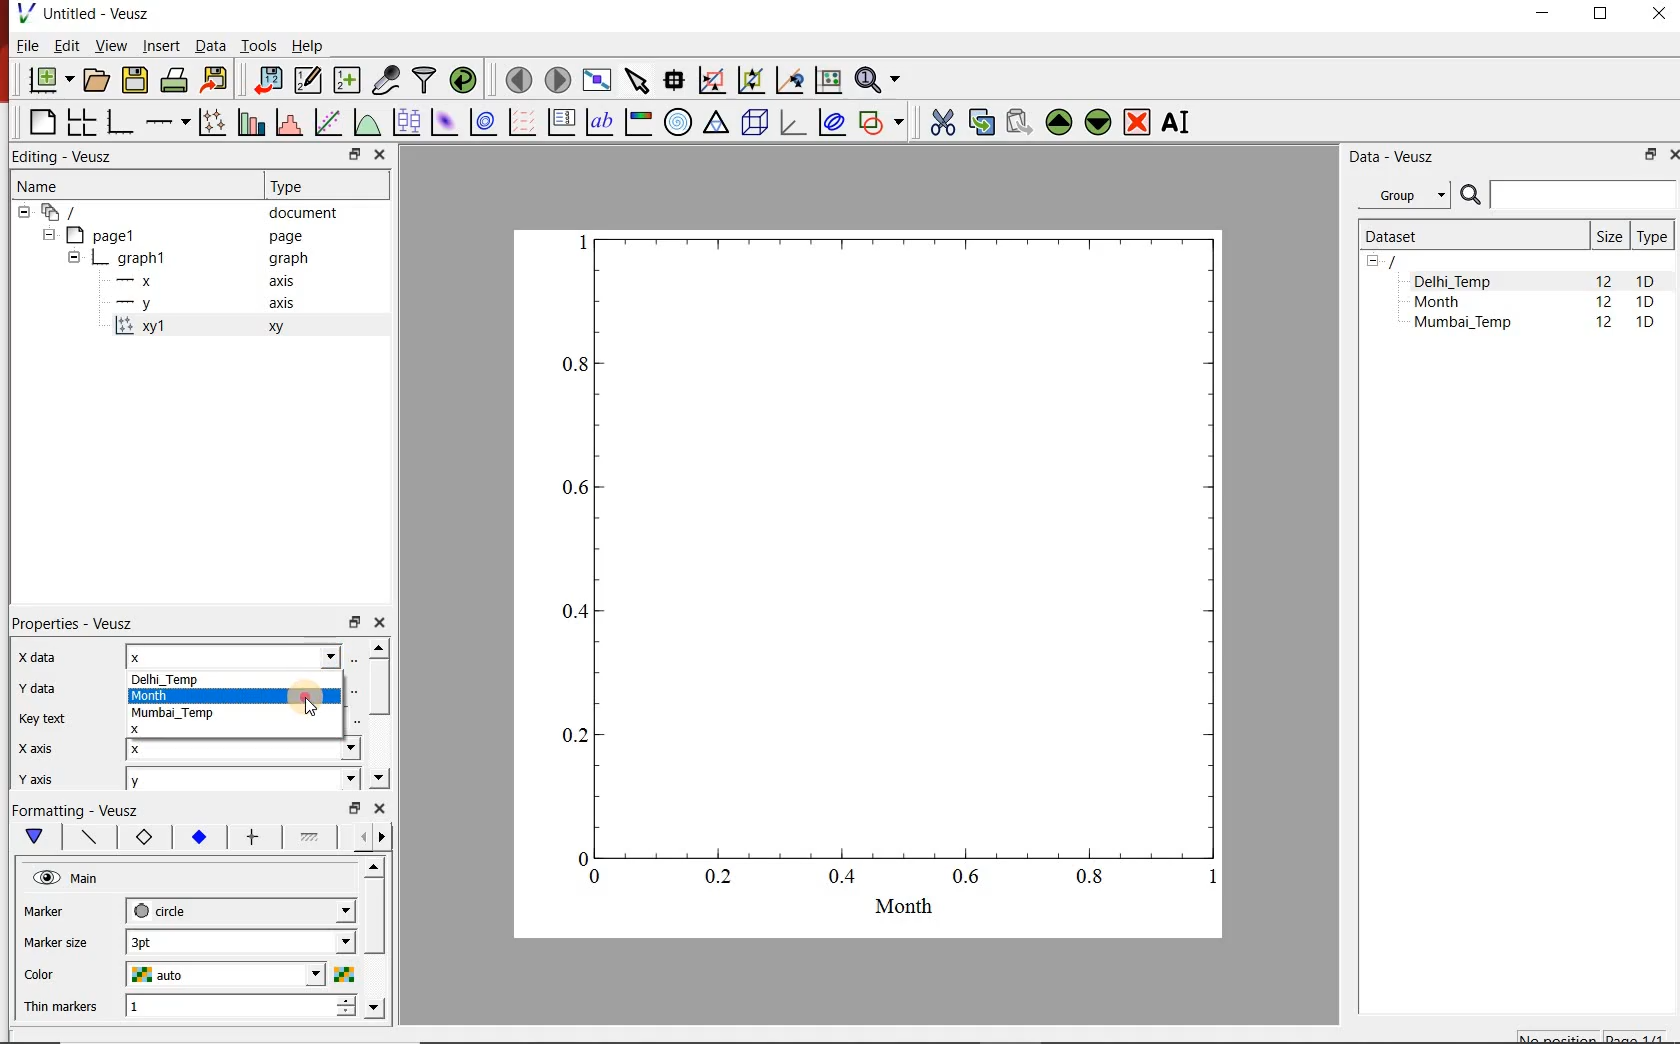  I want to click on y axis, so click(34, 779).